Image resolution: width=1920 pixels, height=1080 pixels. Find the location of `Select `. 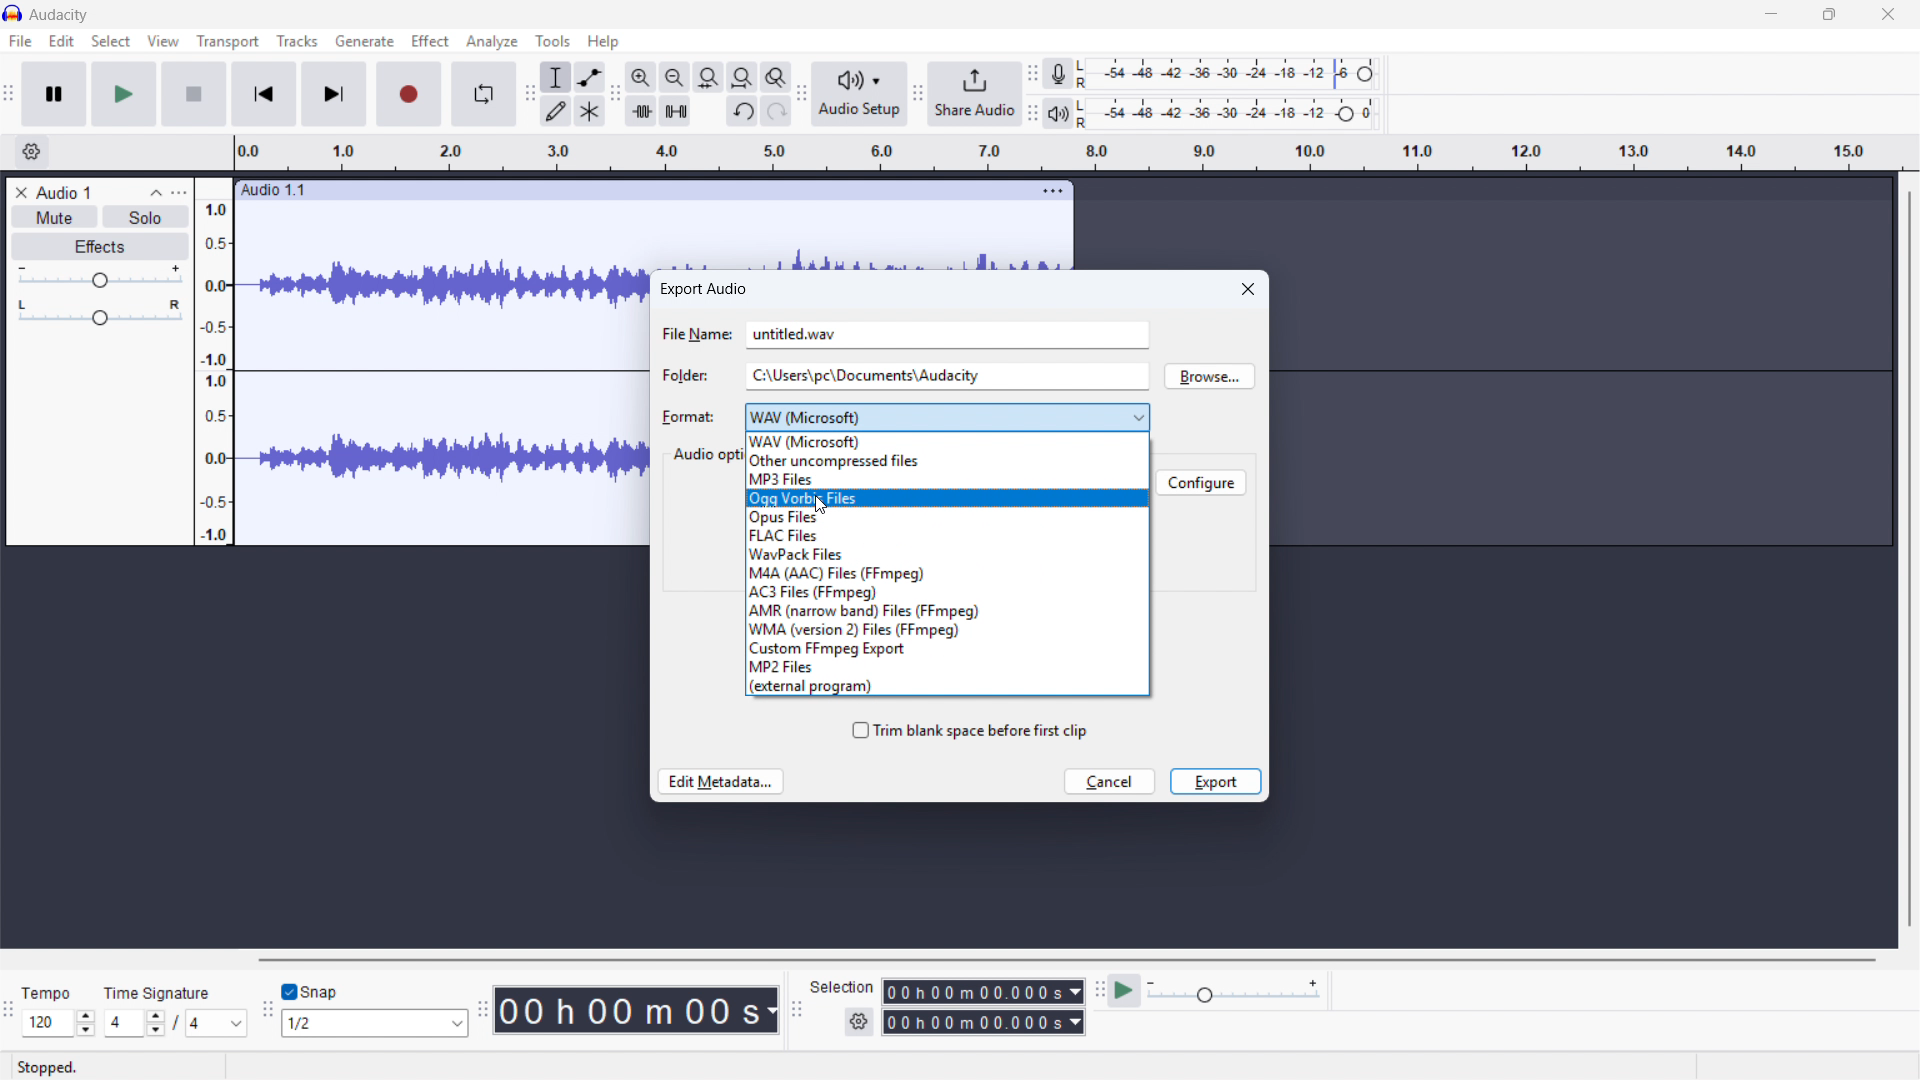

Select  is located at coordinates (111, 42).